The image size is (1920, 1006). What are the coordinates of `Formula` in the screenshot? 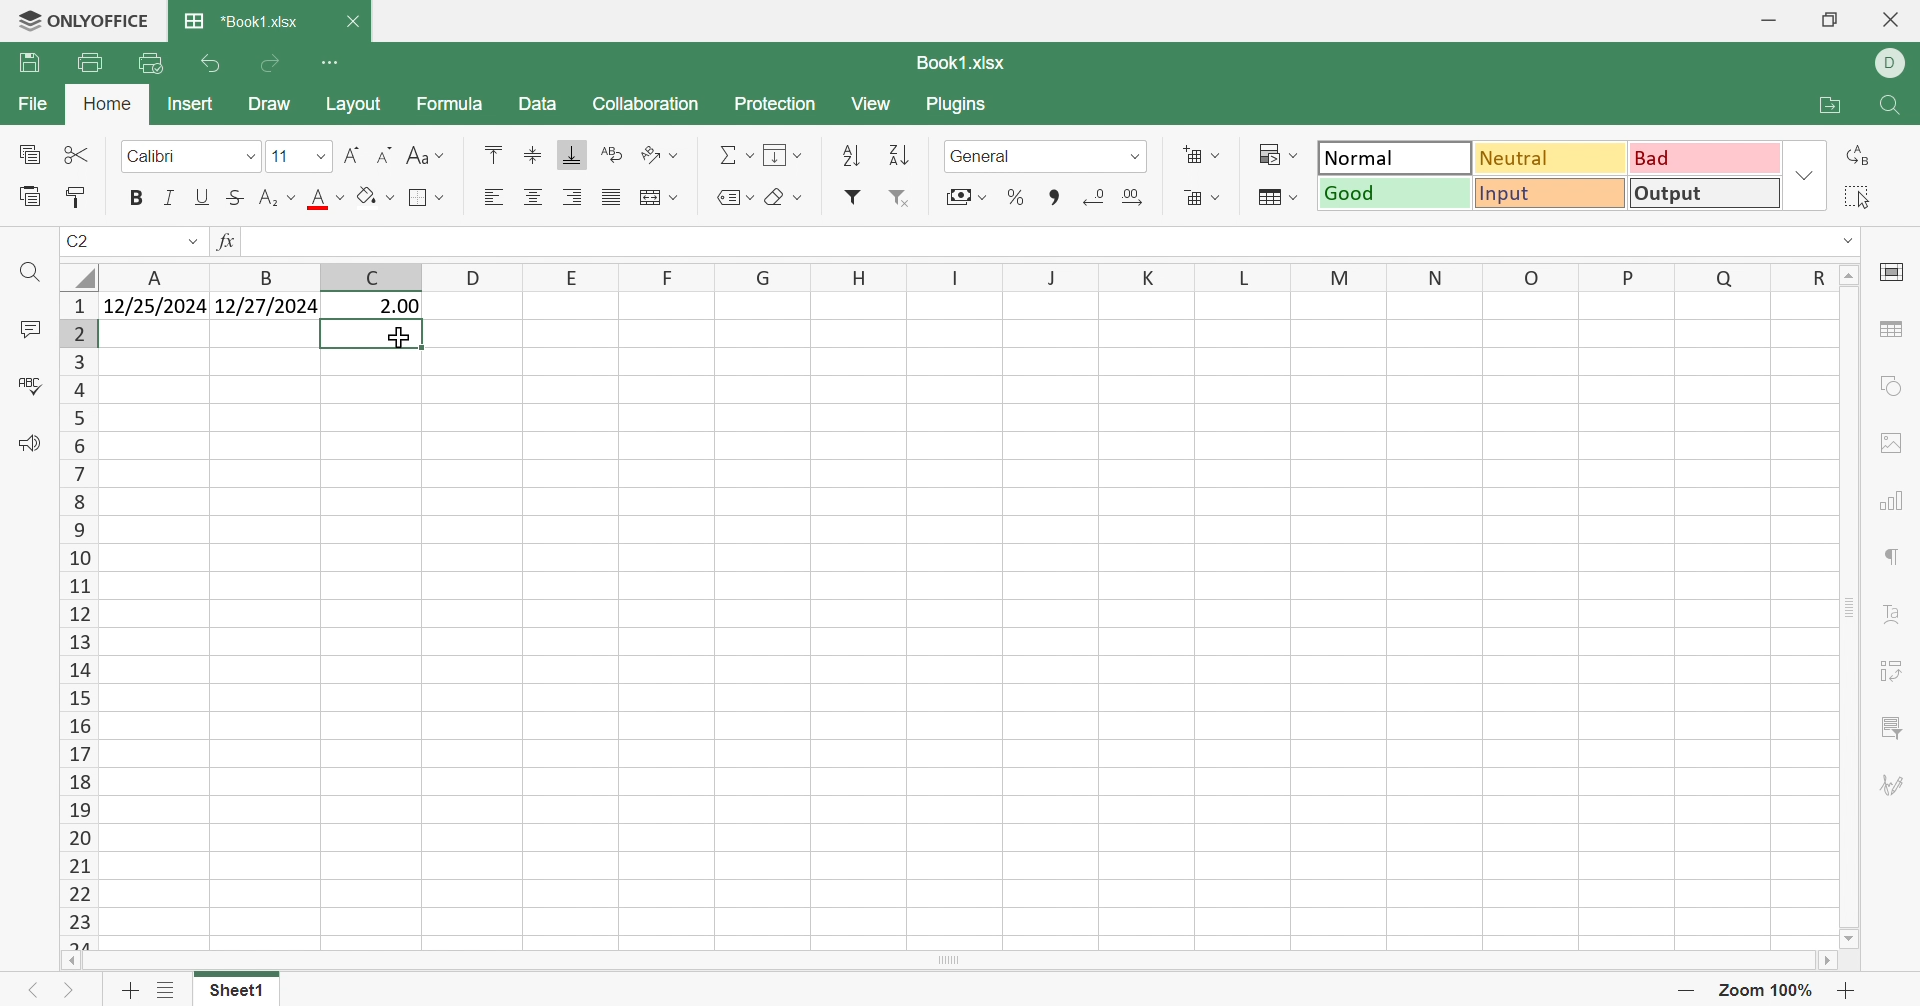 It's located at (452, 107).